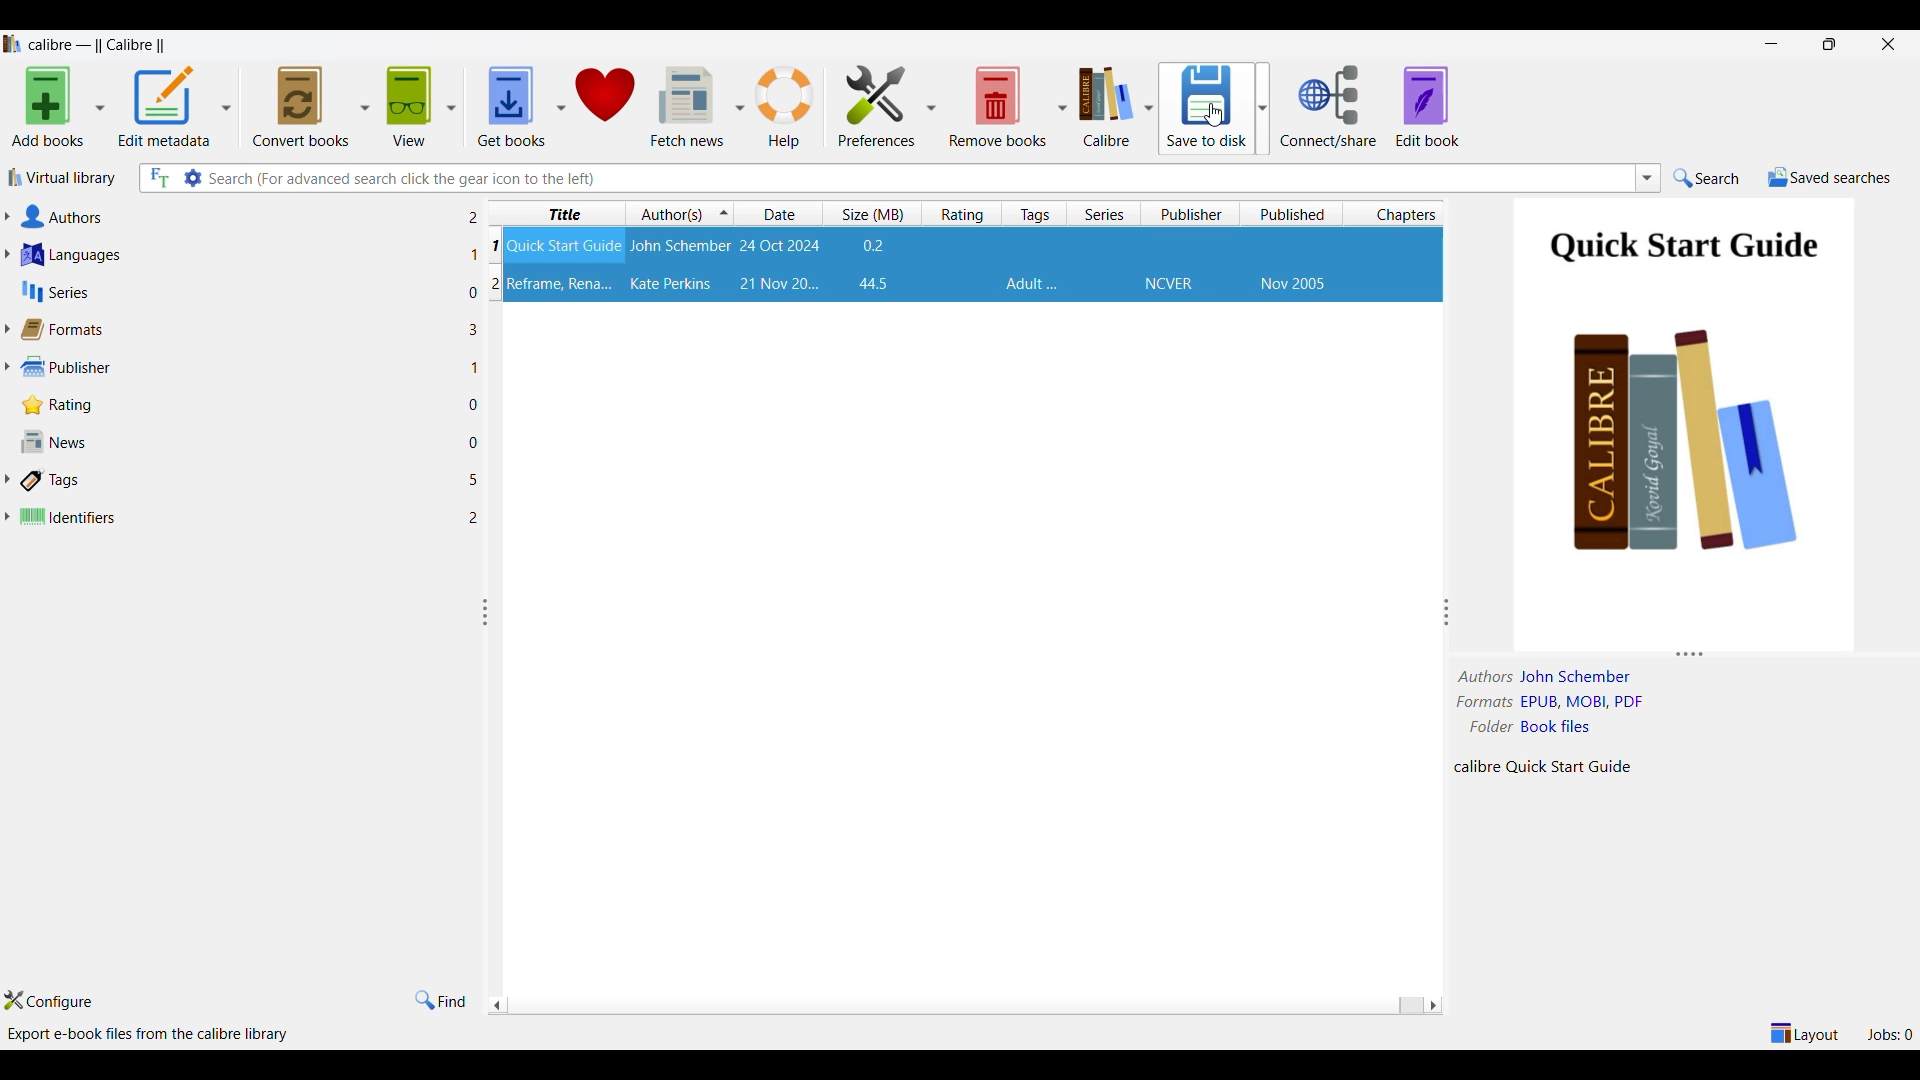 This screenshot has width=1920, height=1080. I want to click on 2, so click(472, 218).